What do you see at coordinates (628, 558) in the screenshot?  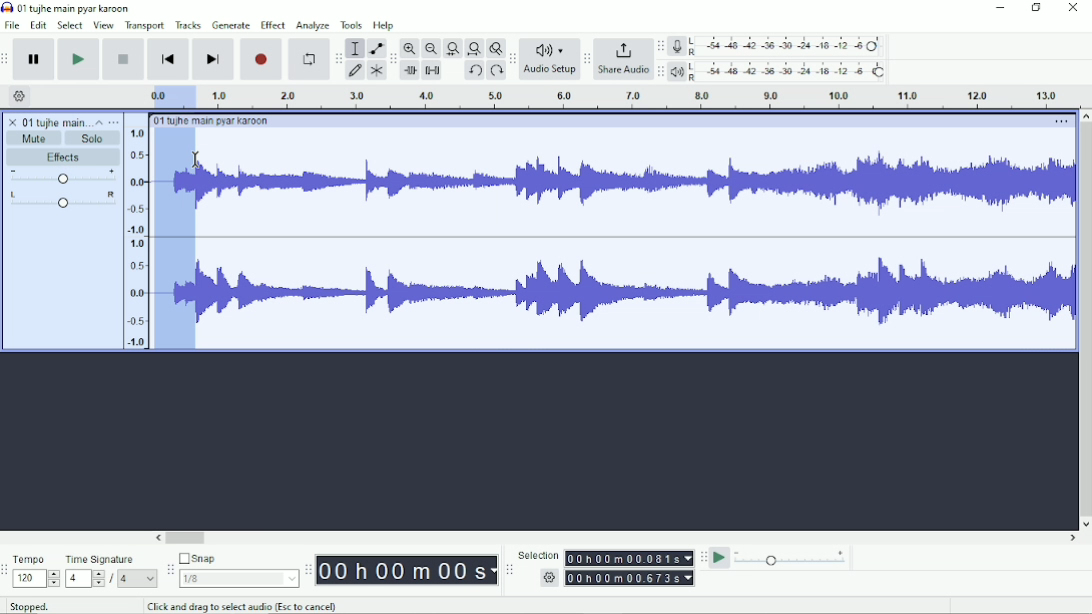 I see `00 h 00 m 00.081s` at bounding box center [628, 558].